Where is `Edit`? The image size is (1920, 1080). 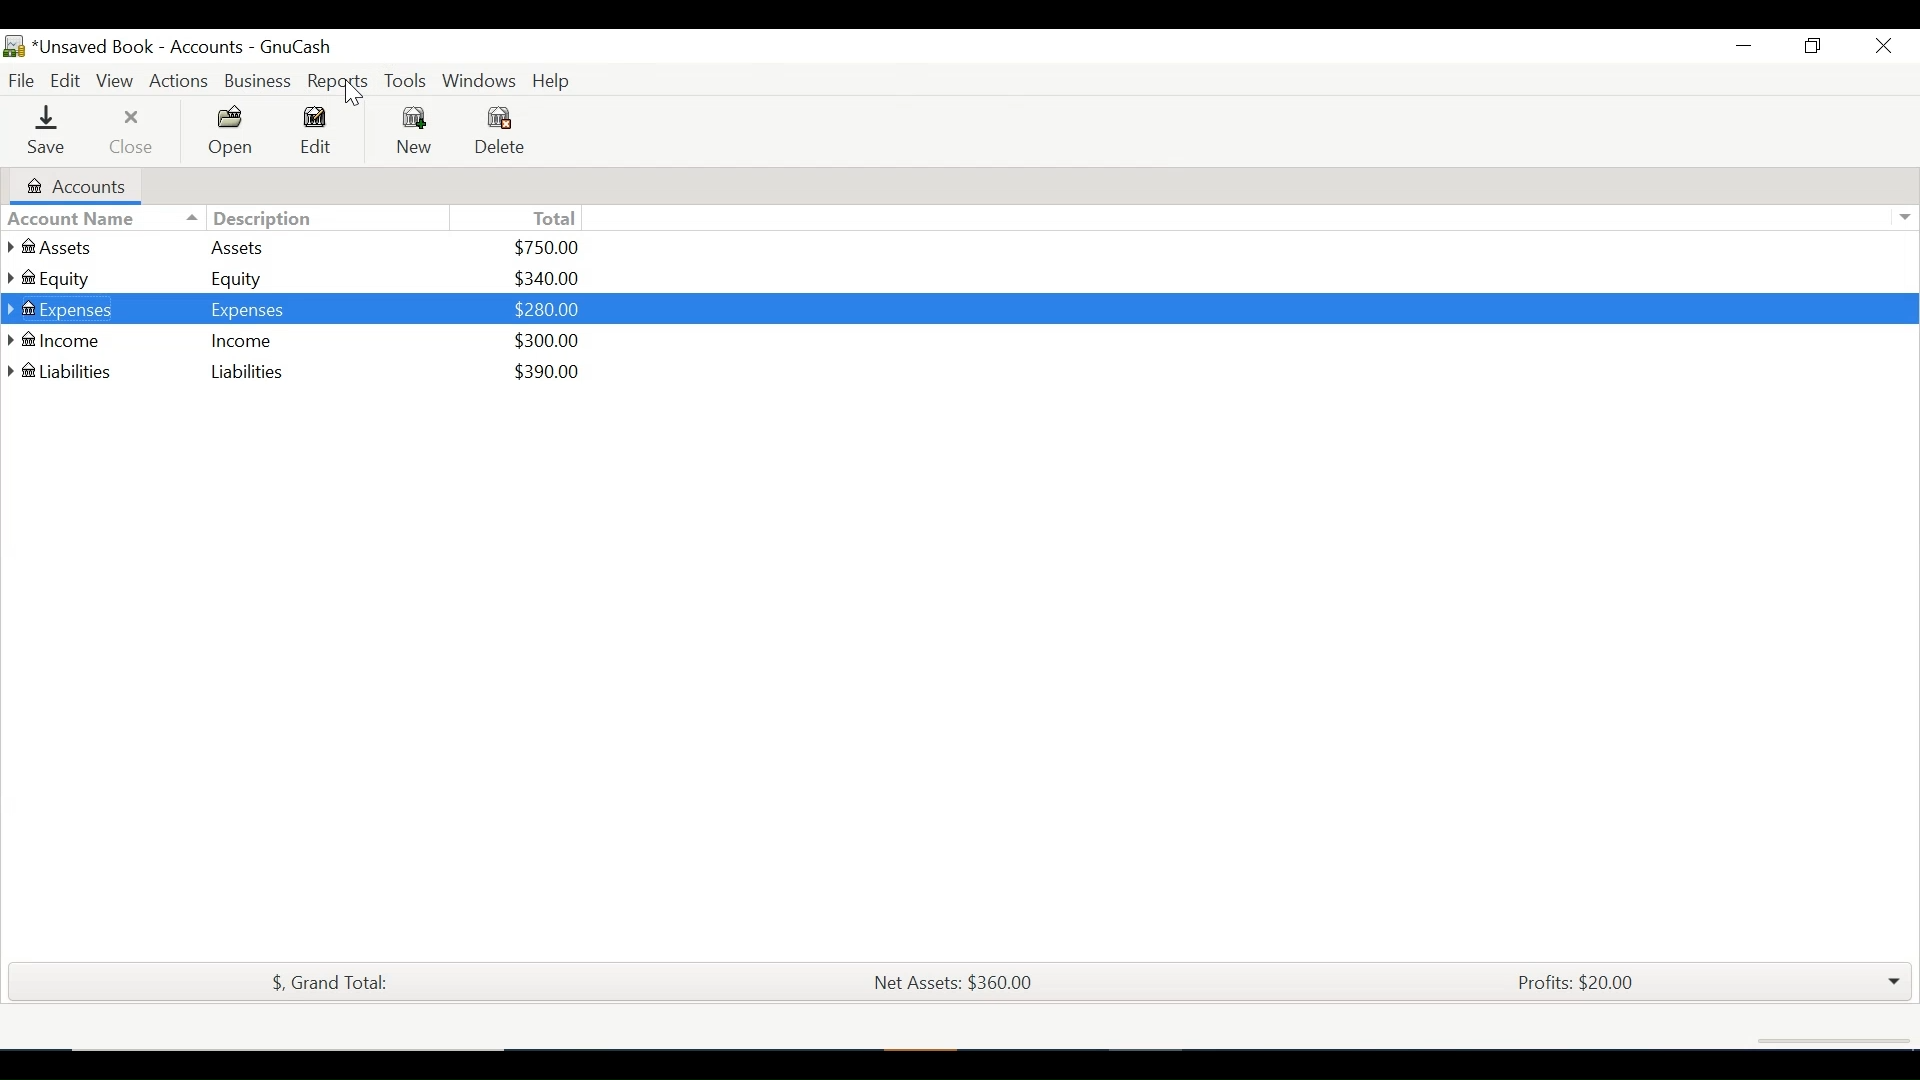 Edit is located at coordinates (65, 78).